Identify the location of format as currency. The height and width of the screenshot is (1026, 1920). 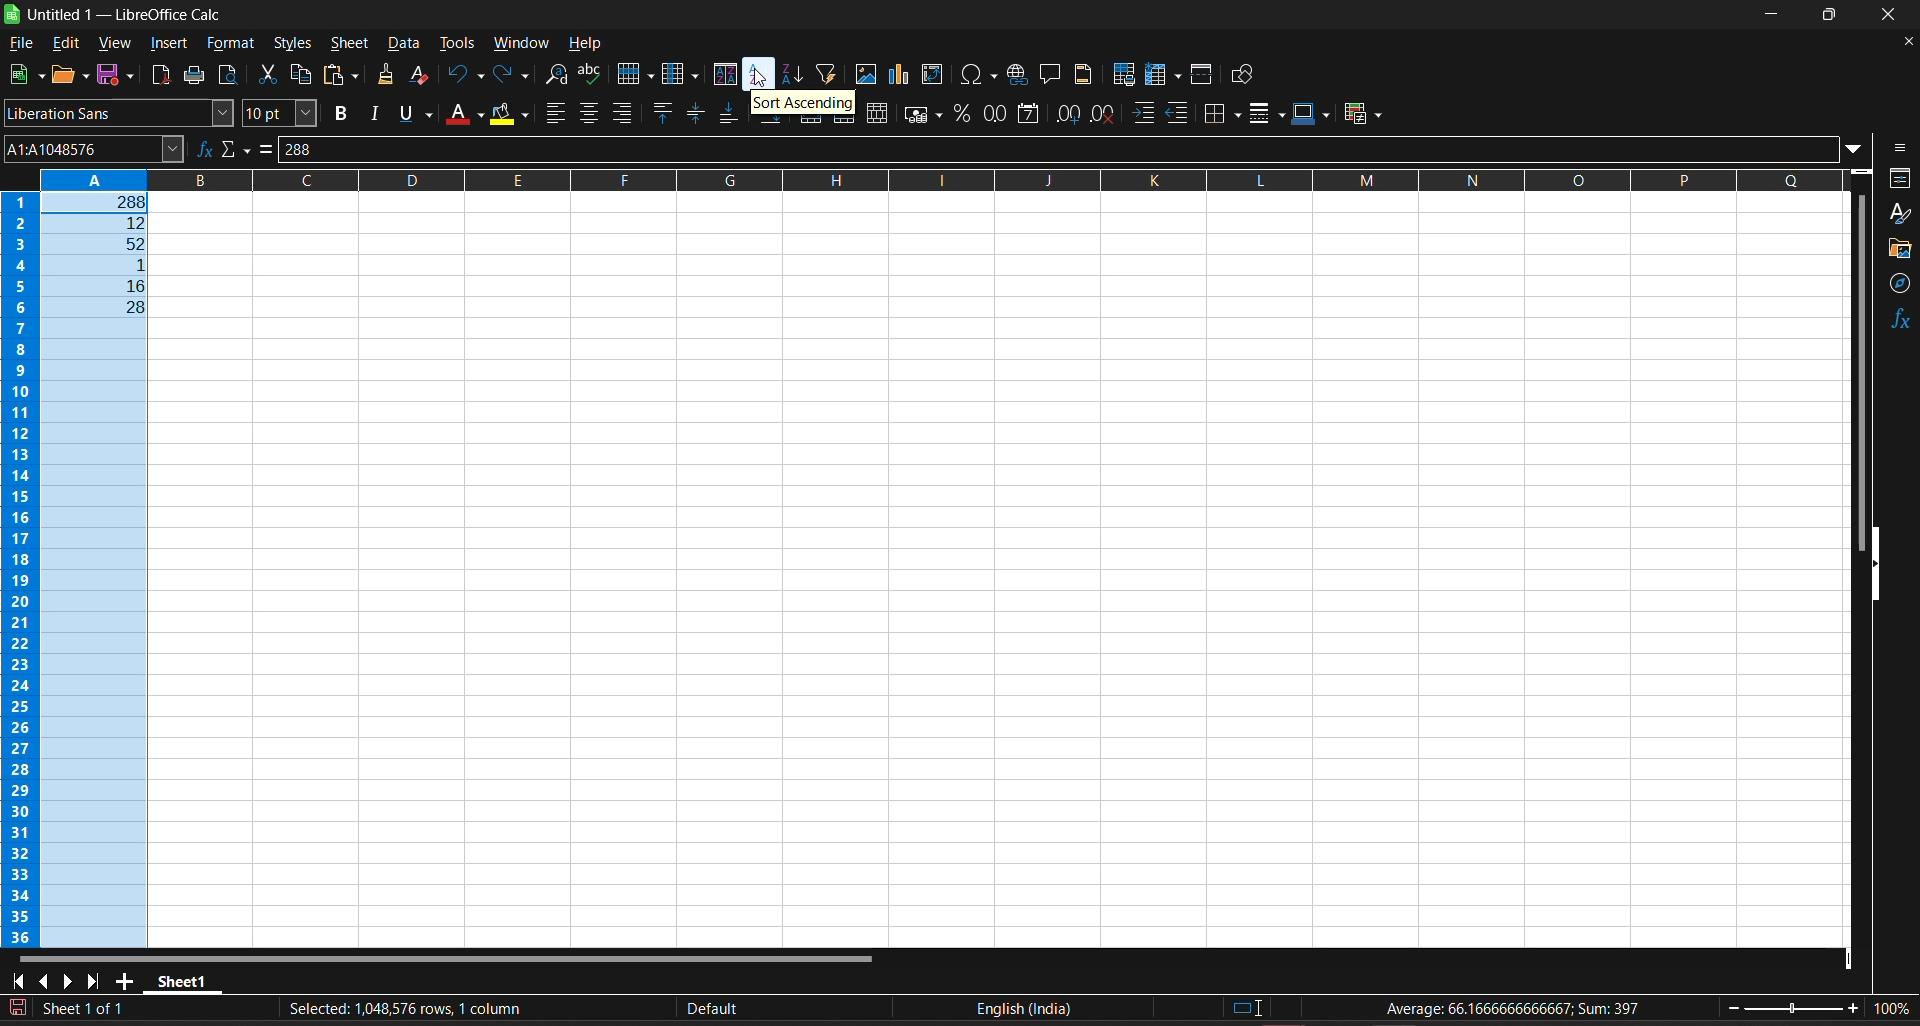
(922, 111).